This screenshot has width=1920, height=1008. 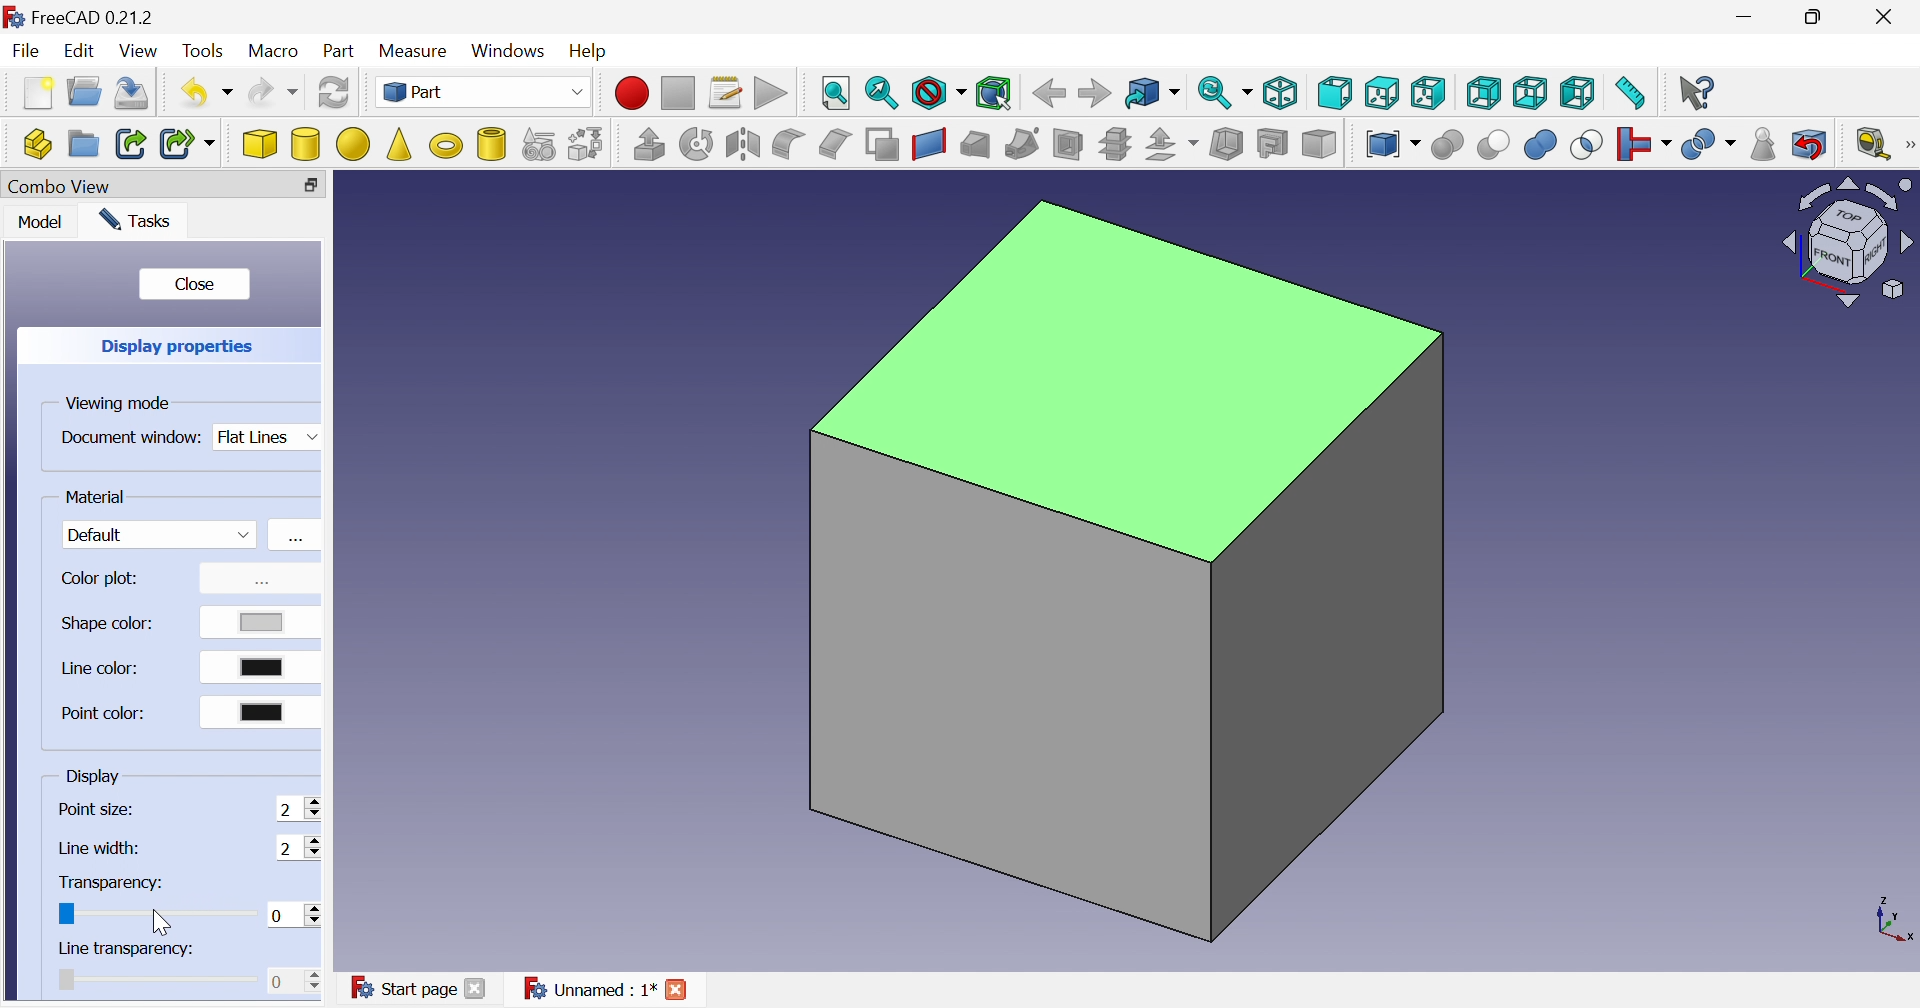 What do you see at coordinates (1024, 143) in the screenshot?
I see `Sweep` at bounding box center [1024, 143].